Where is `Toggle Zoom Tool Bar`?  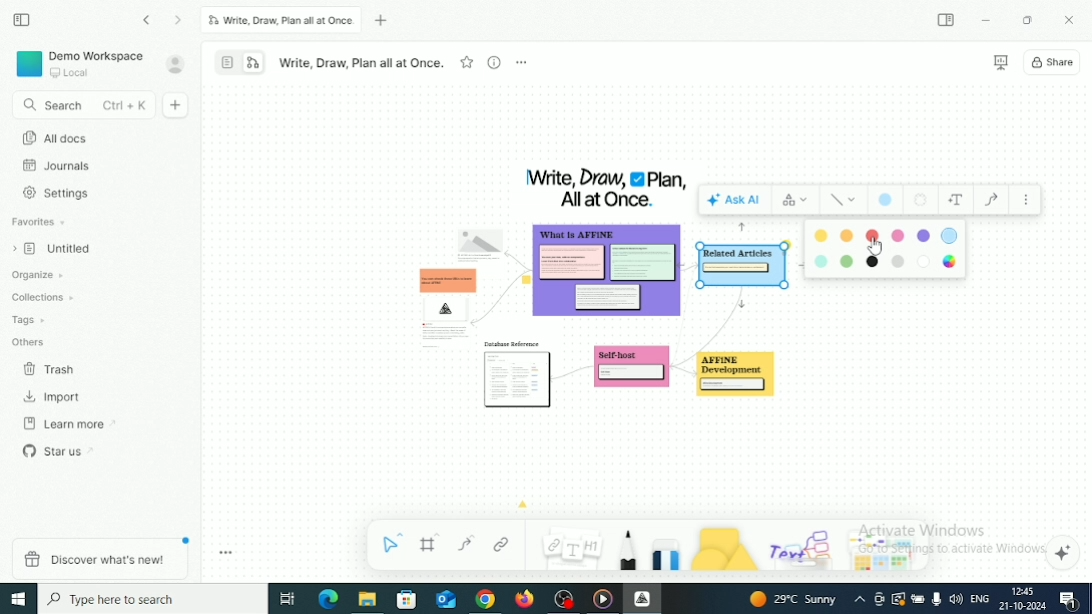 Toggle Zoom Tool Bar is located at coordinates (227, 553).